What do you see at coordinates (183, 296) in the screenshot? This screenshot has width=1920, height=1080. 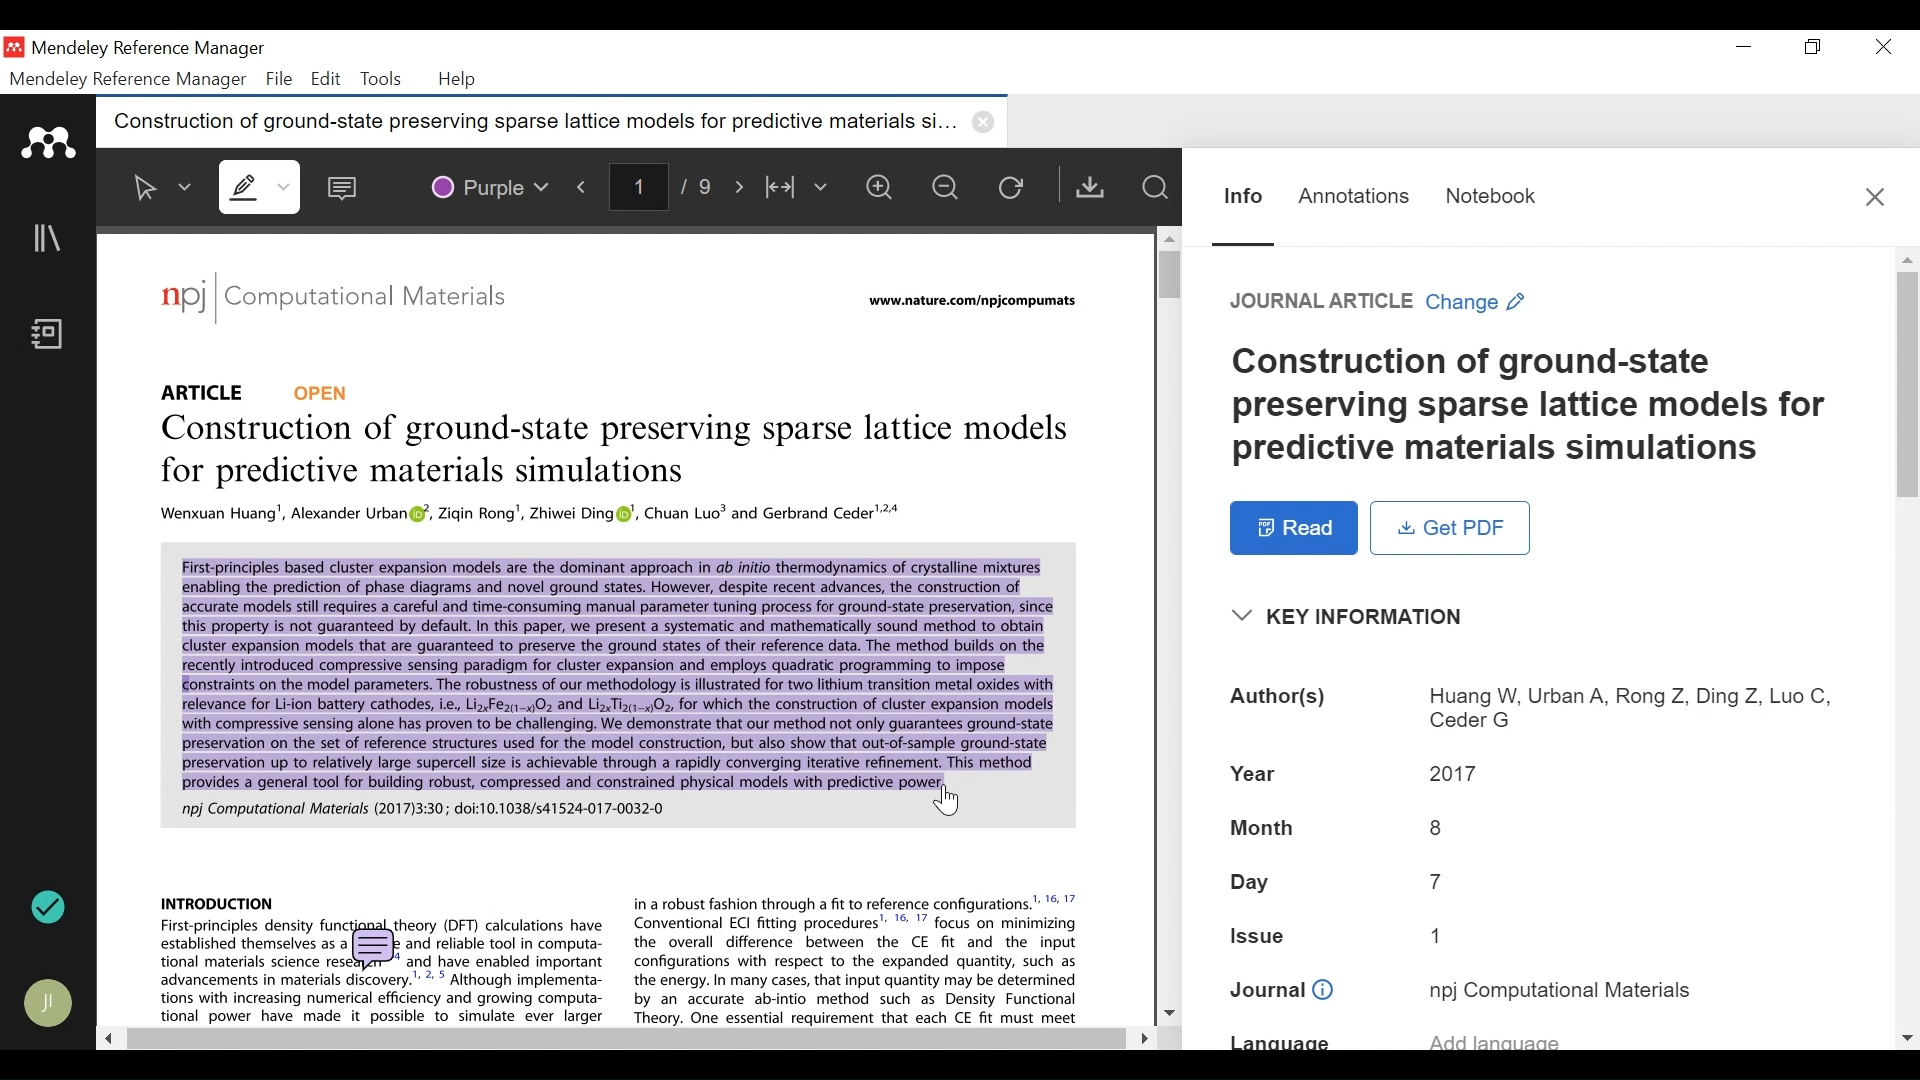 I see `logo` at bounding box center [183, 296].